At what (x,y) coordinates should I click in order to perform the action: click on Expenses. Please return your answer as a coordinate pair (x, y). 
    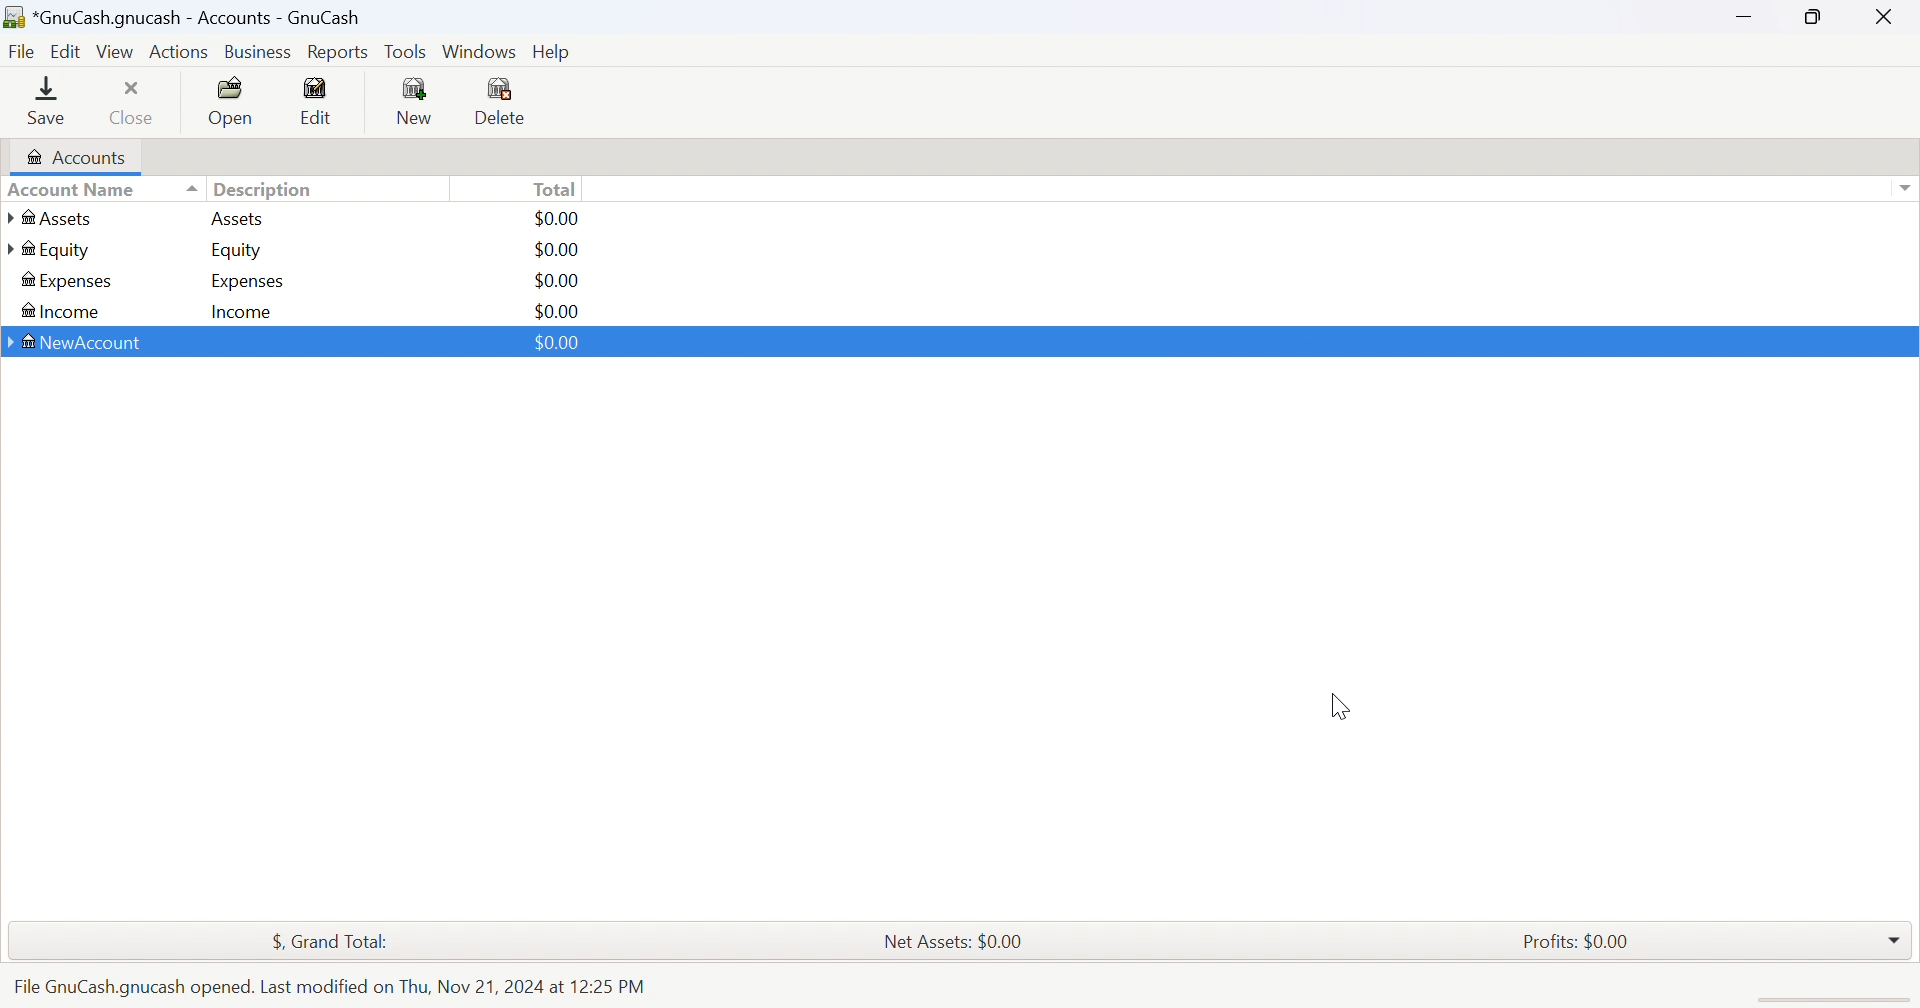
    Looking at the image, I should click on (68, 282).